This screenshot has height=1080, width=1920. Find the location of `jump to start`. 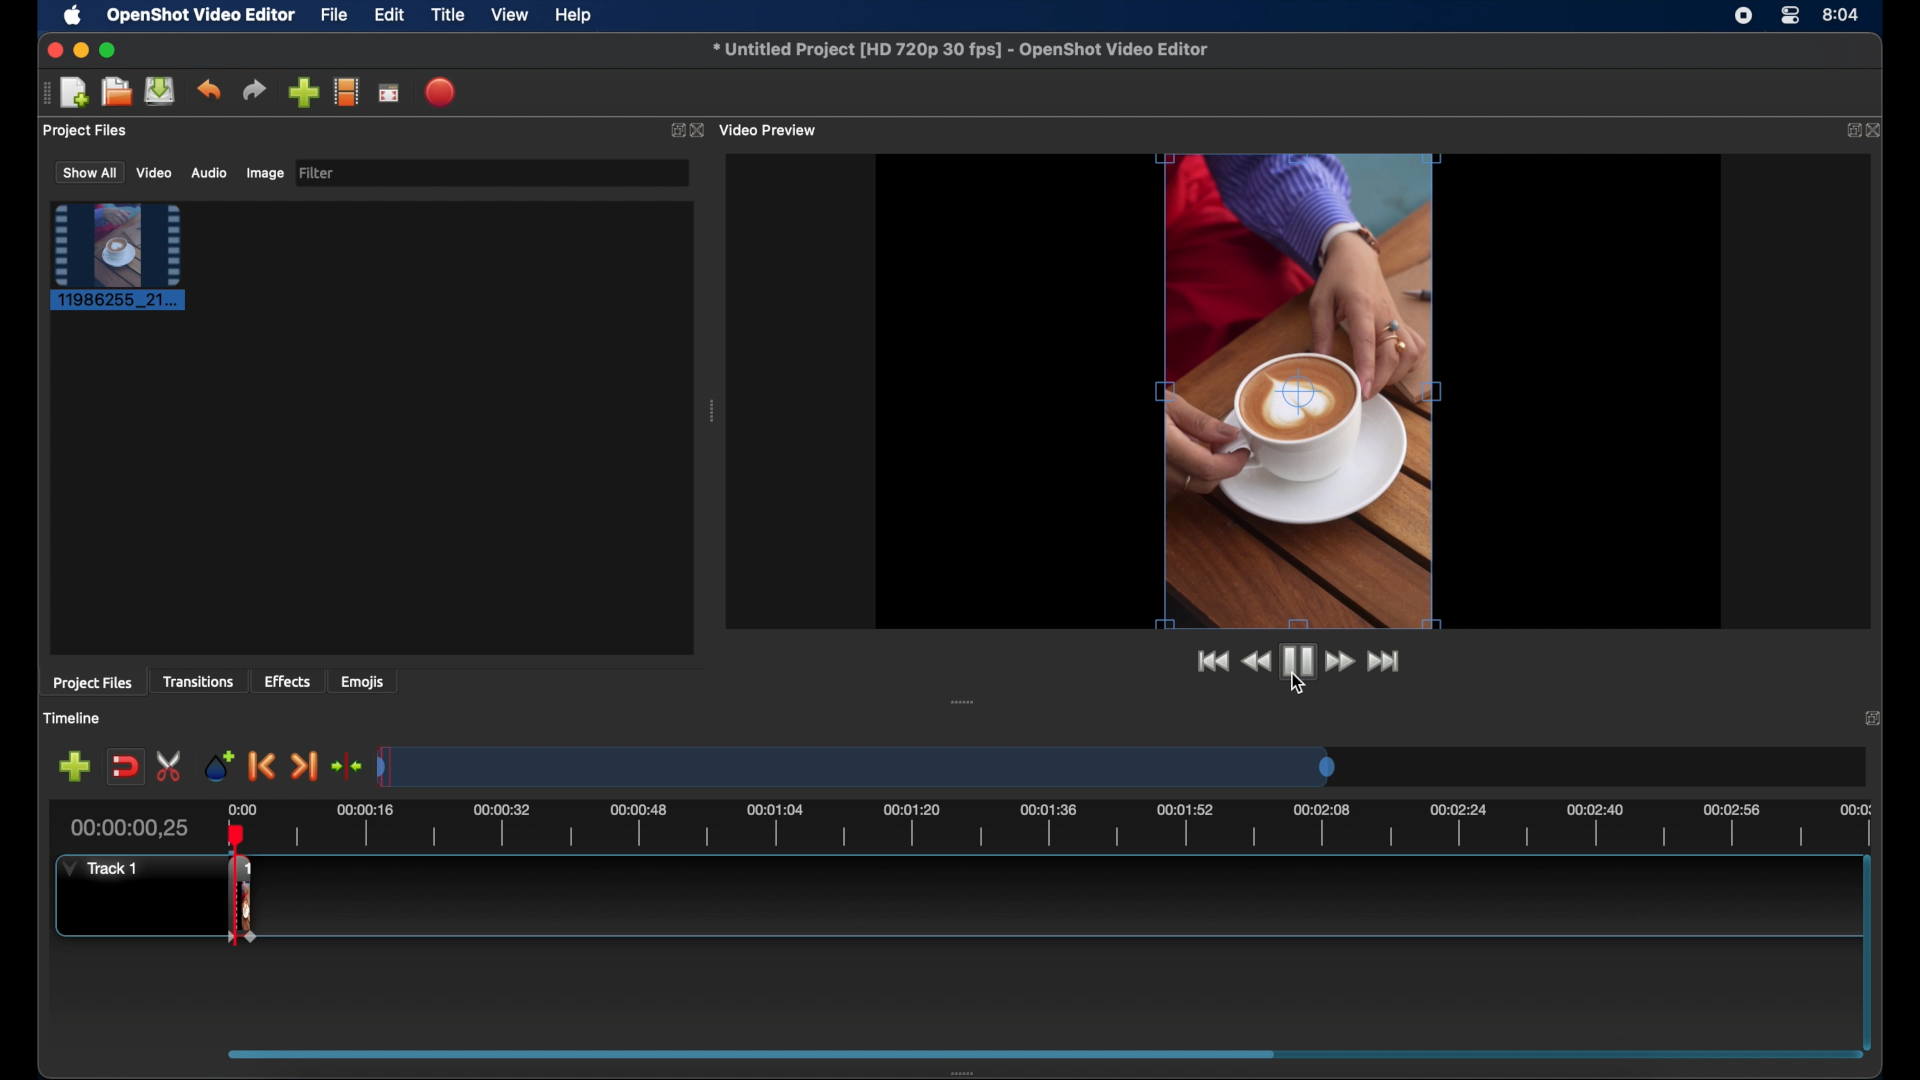

jump to start is located at coordinates (1212, 661).